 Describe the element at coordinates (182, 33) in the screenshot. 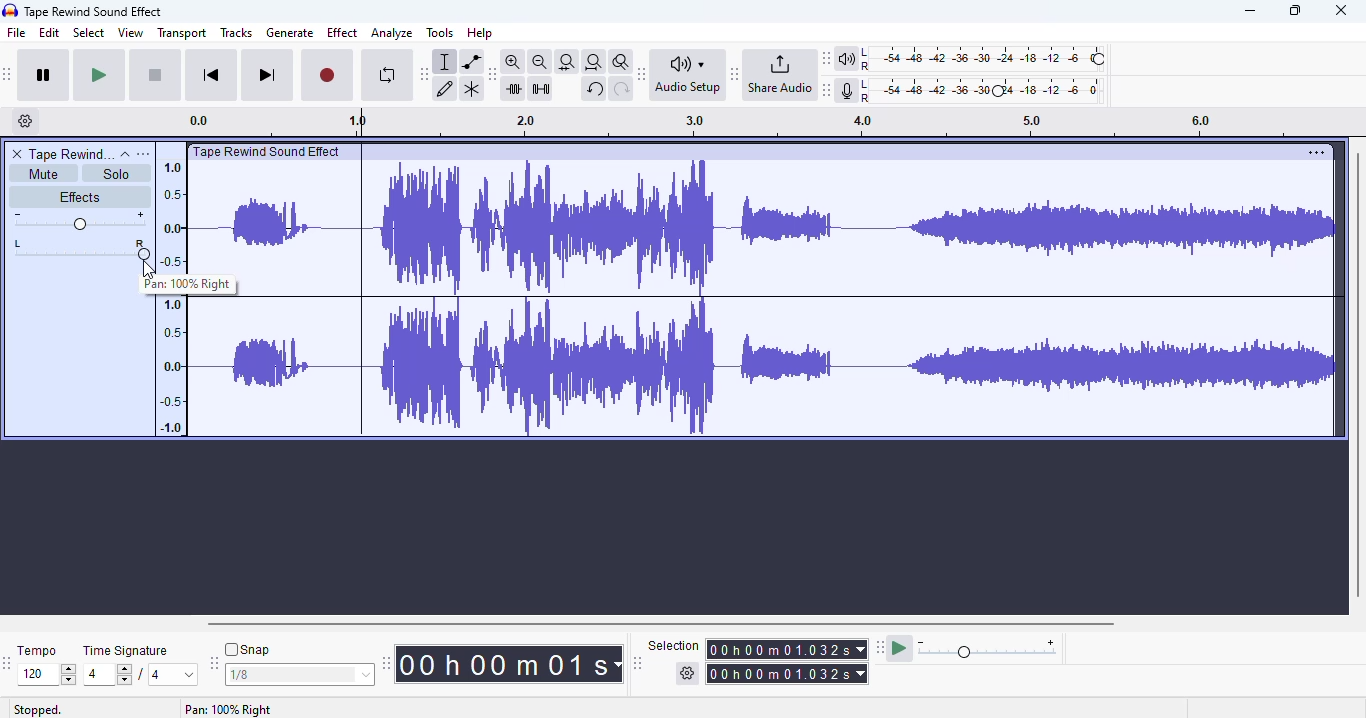

I see `transport` at that location.